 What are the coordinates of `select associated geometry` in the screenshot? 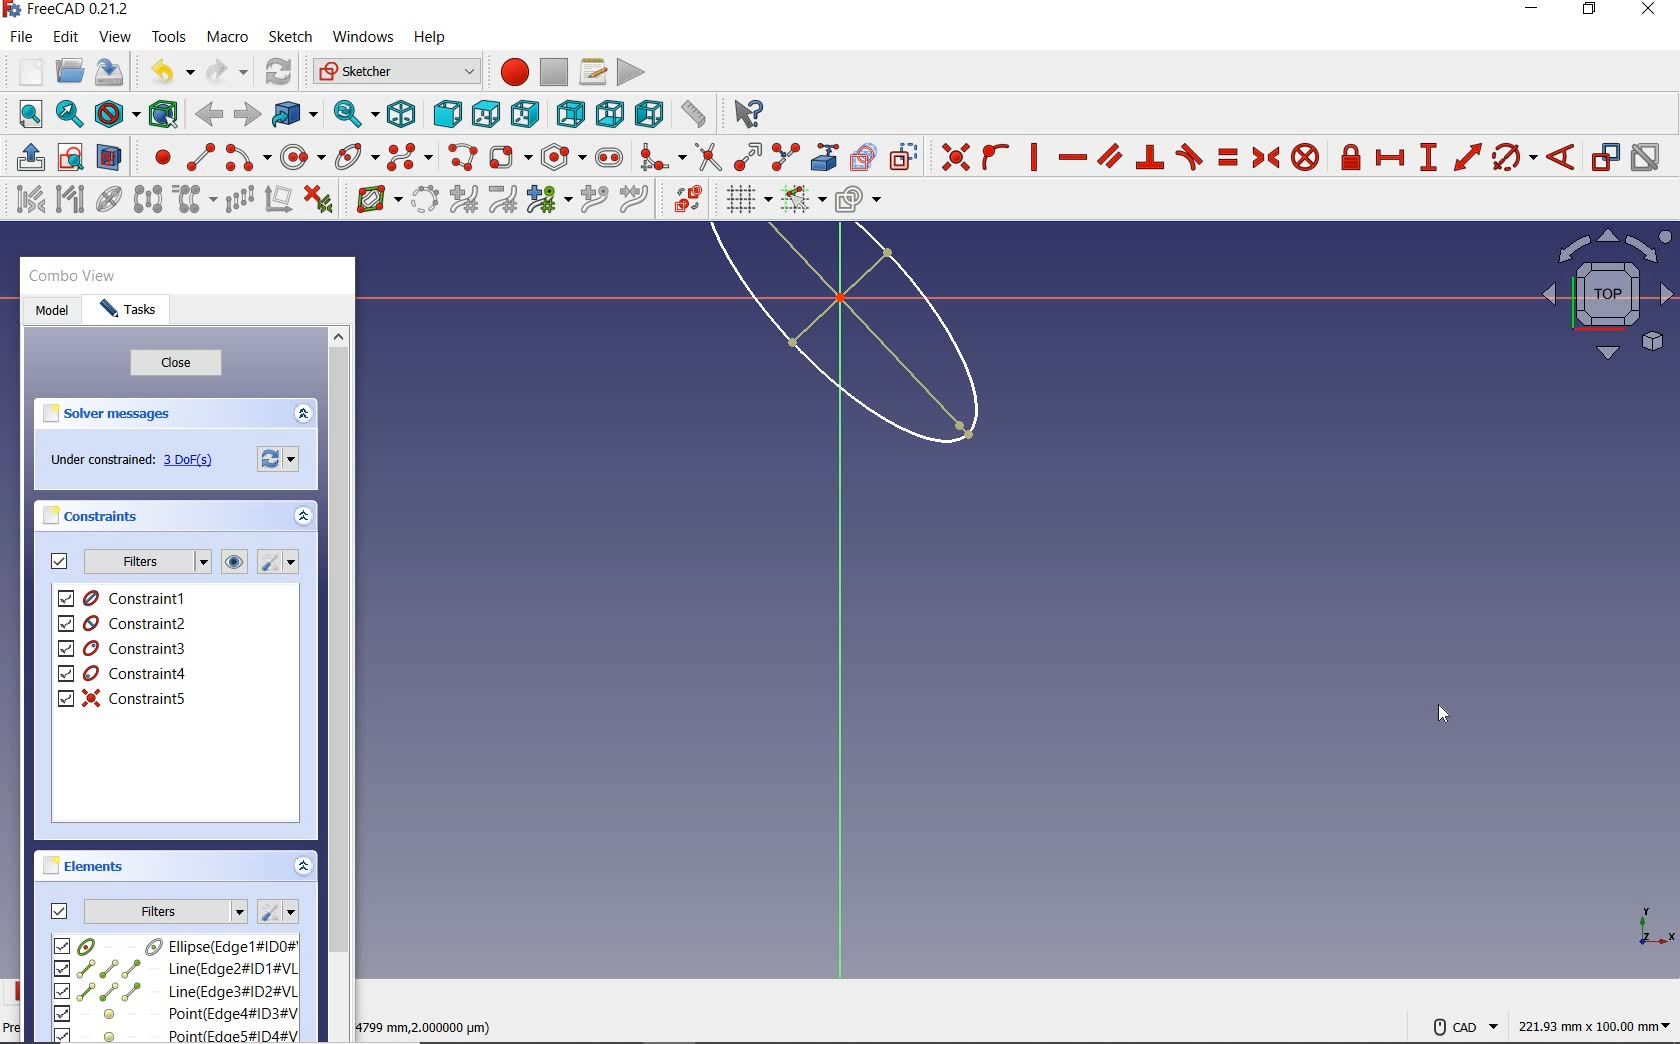 It's located at (70, 201).